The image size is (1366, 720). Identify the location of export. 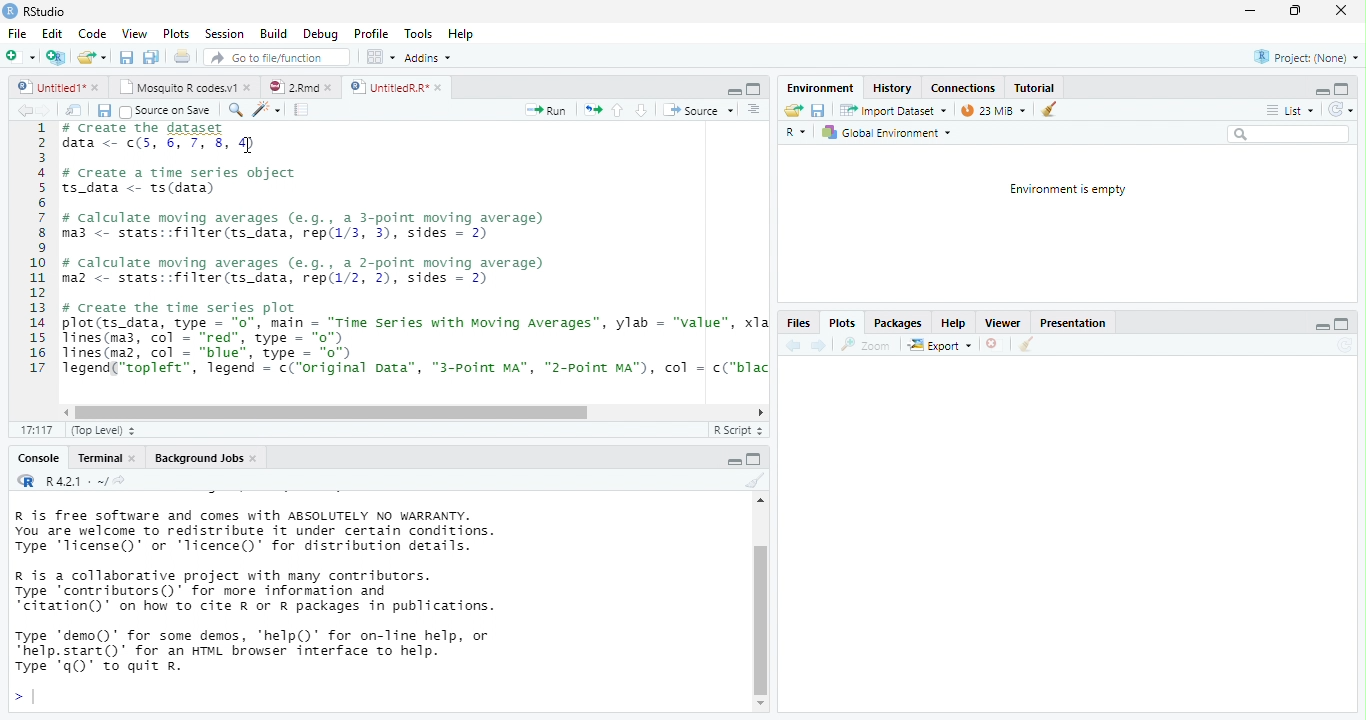
(939, 346).